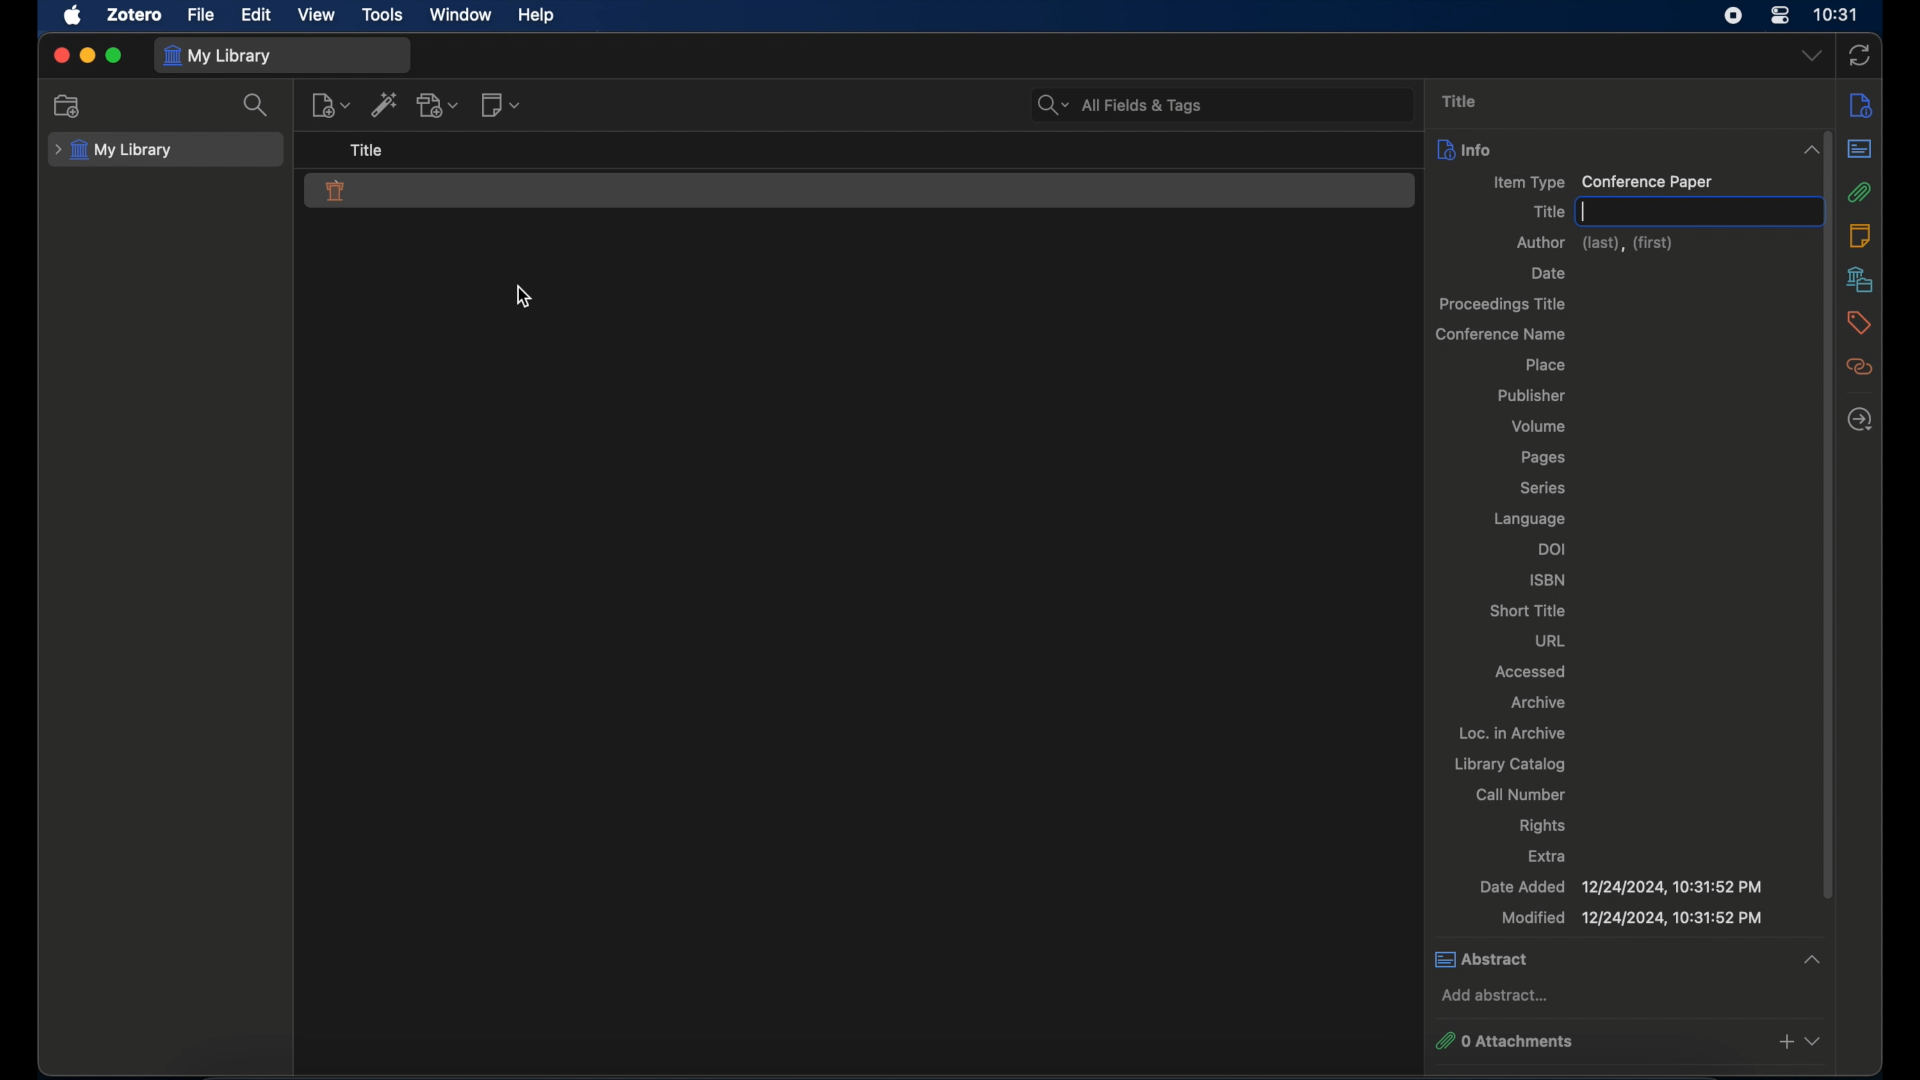  What do you see at coordinates (74, 15) in the screenshot?
I see `apple` at bounding box center [74, 15].